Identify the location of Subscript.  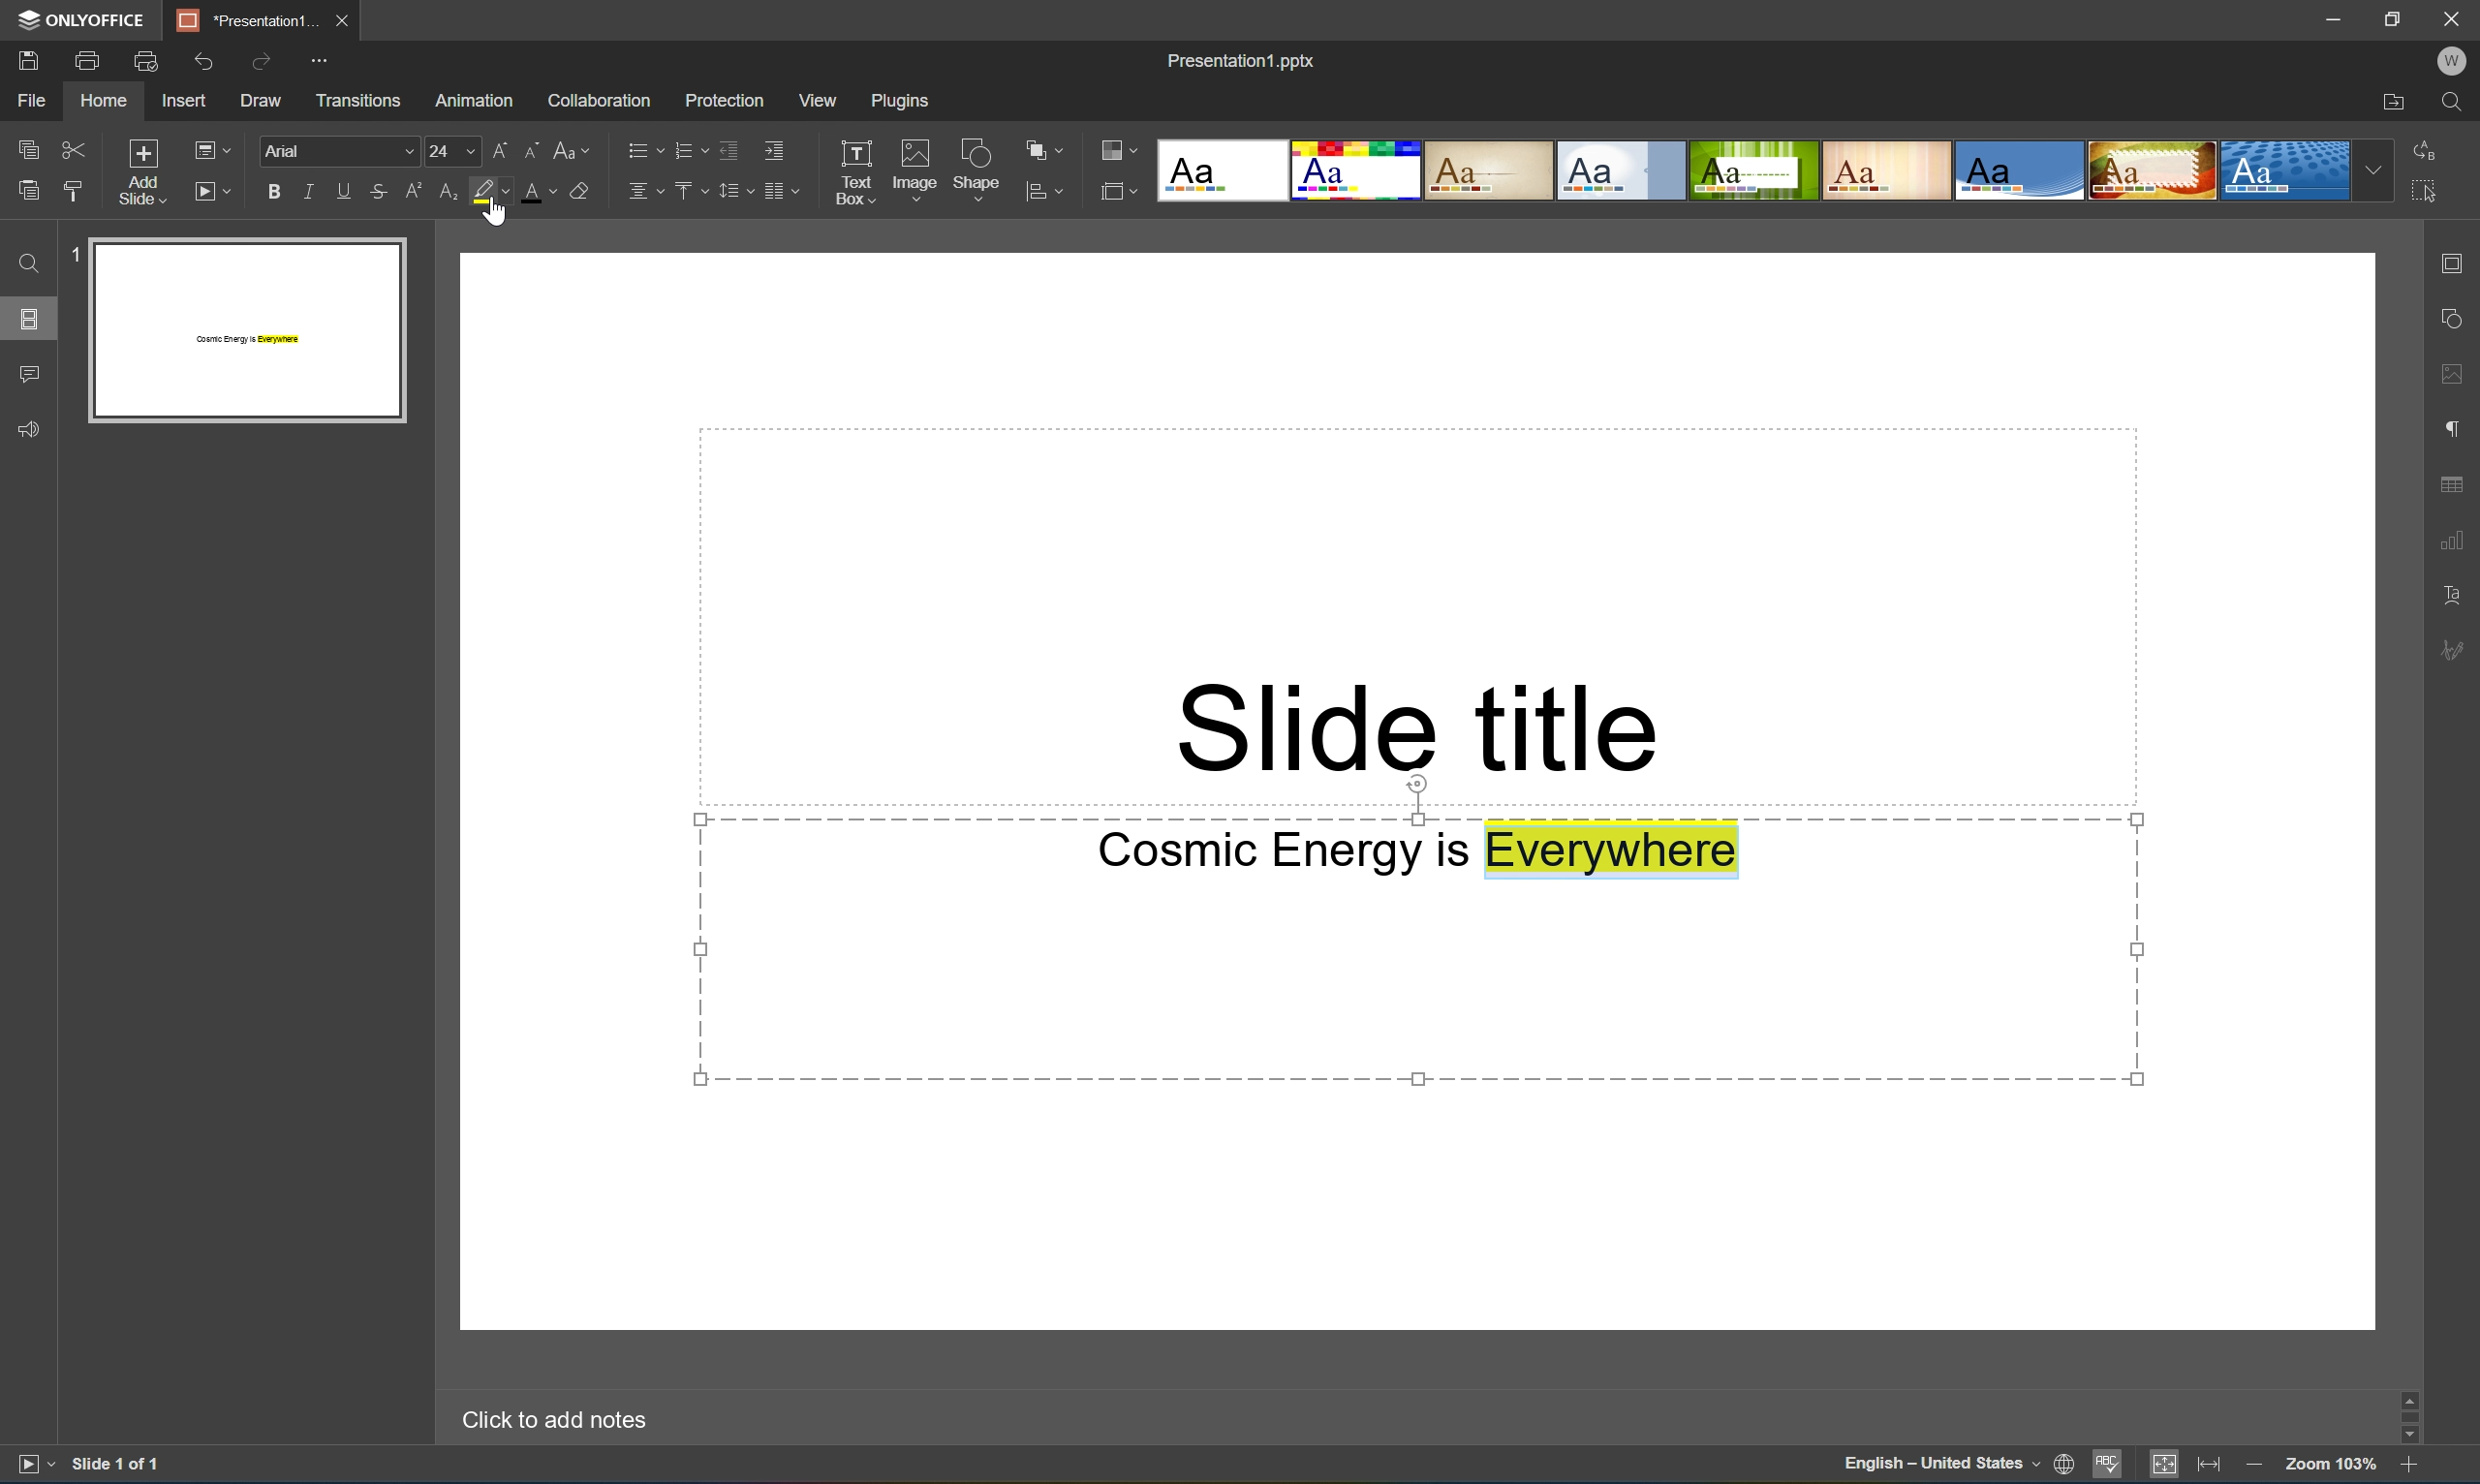
(450, 189).